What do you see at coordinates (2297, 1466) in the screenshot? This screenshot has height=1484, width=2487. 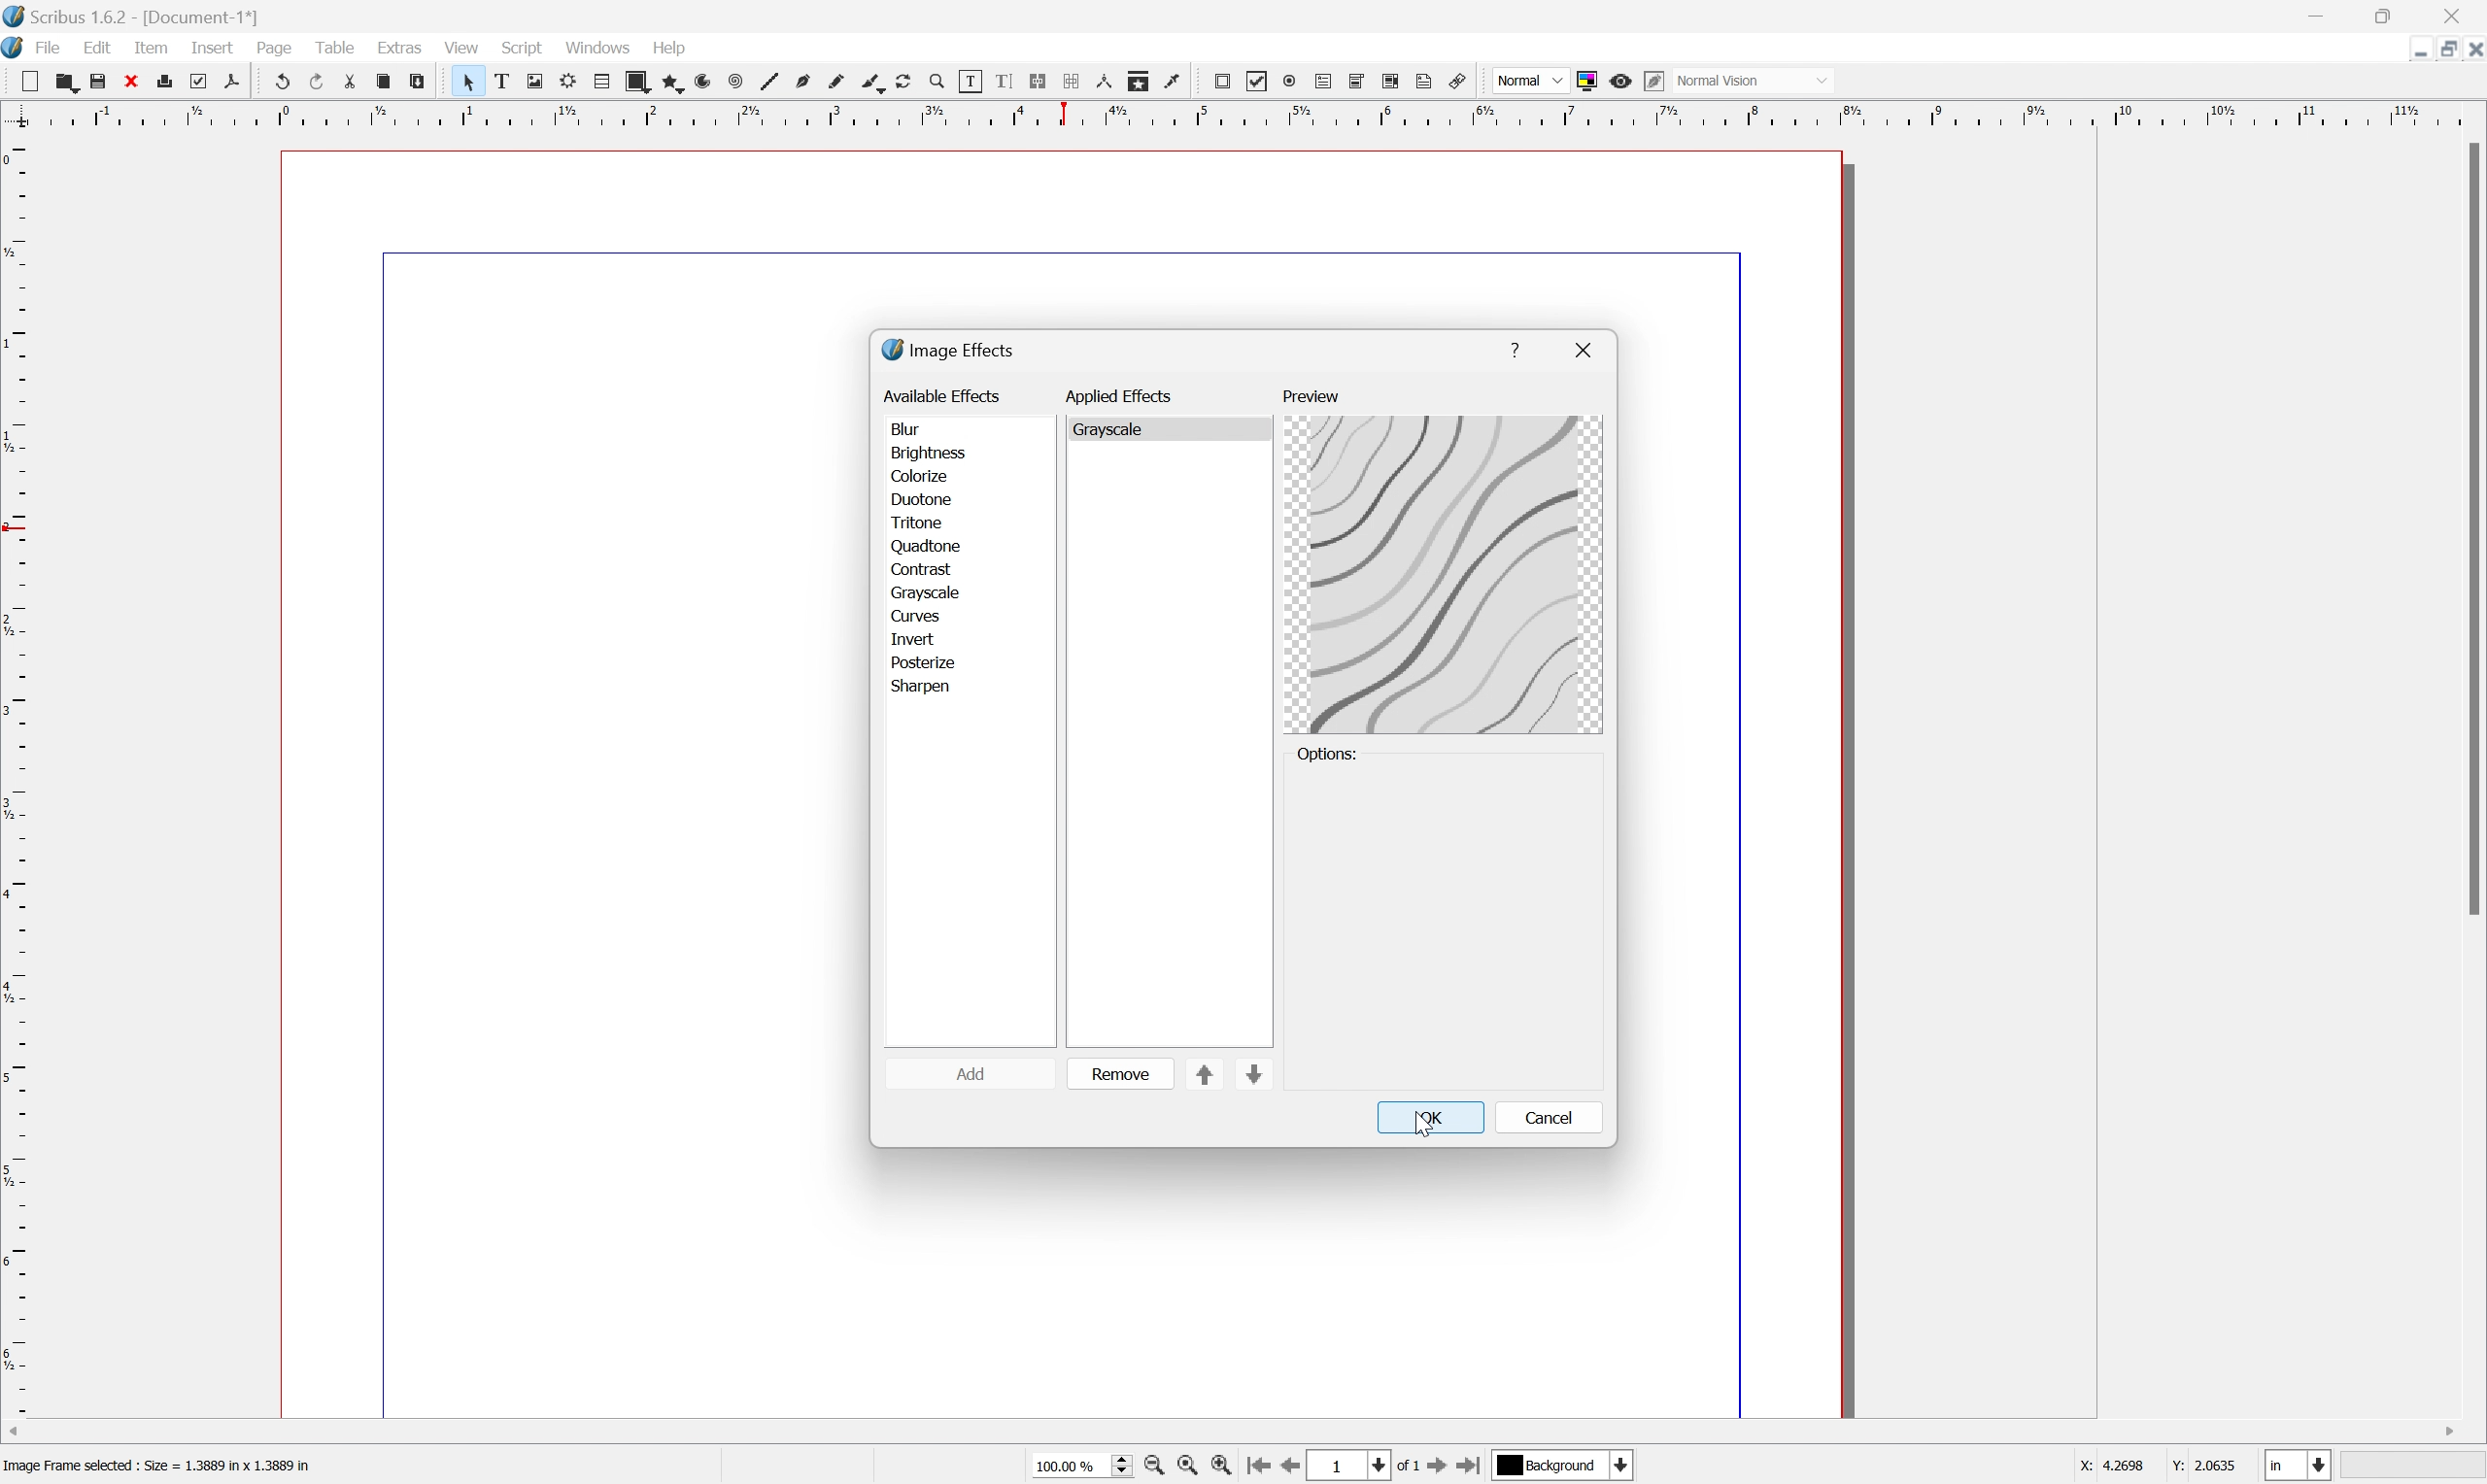 I see `Select the current unit` at bounding box center [2297, 1466].